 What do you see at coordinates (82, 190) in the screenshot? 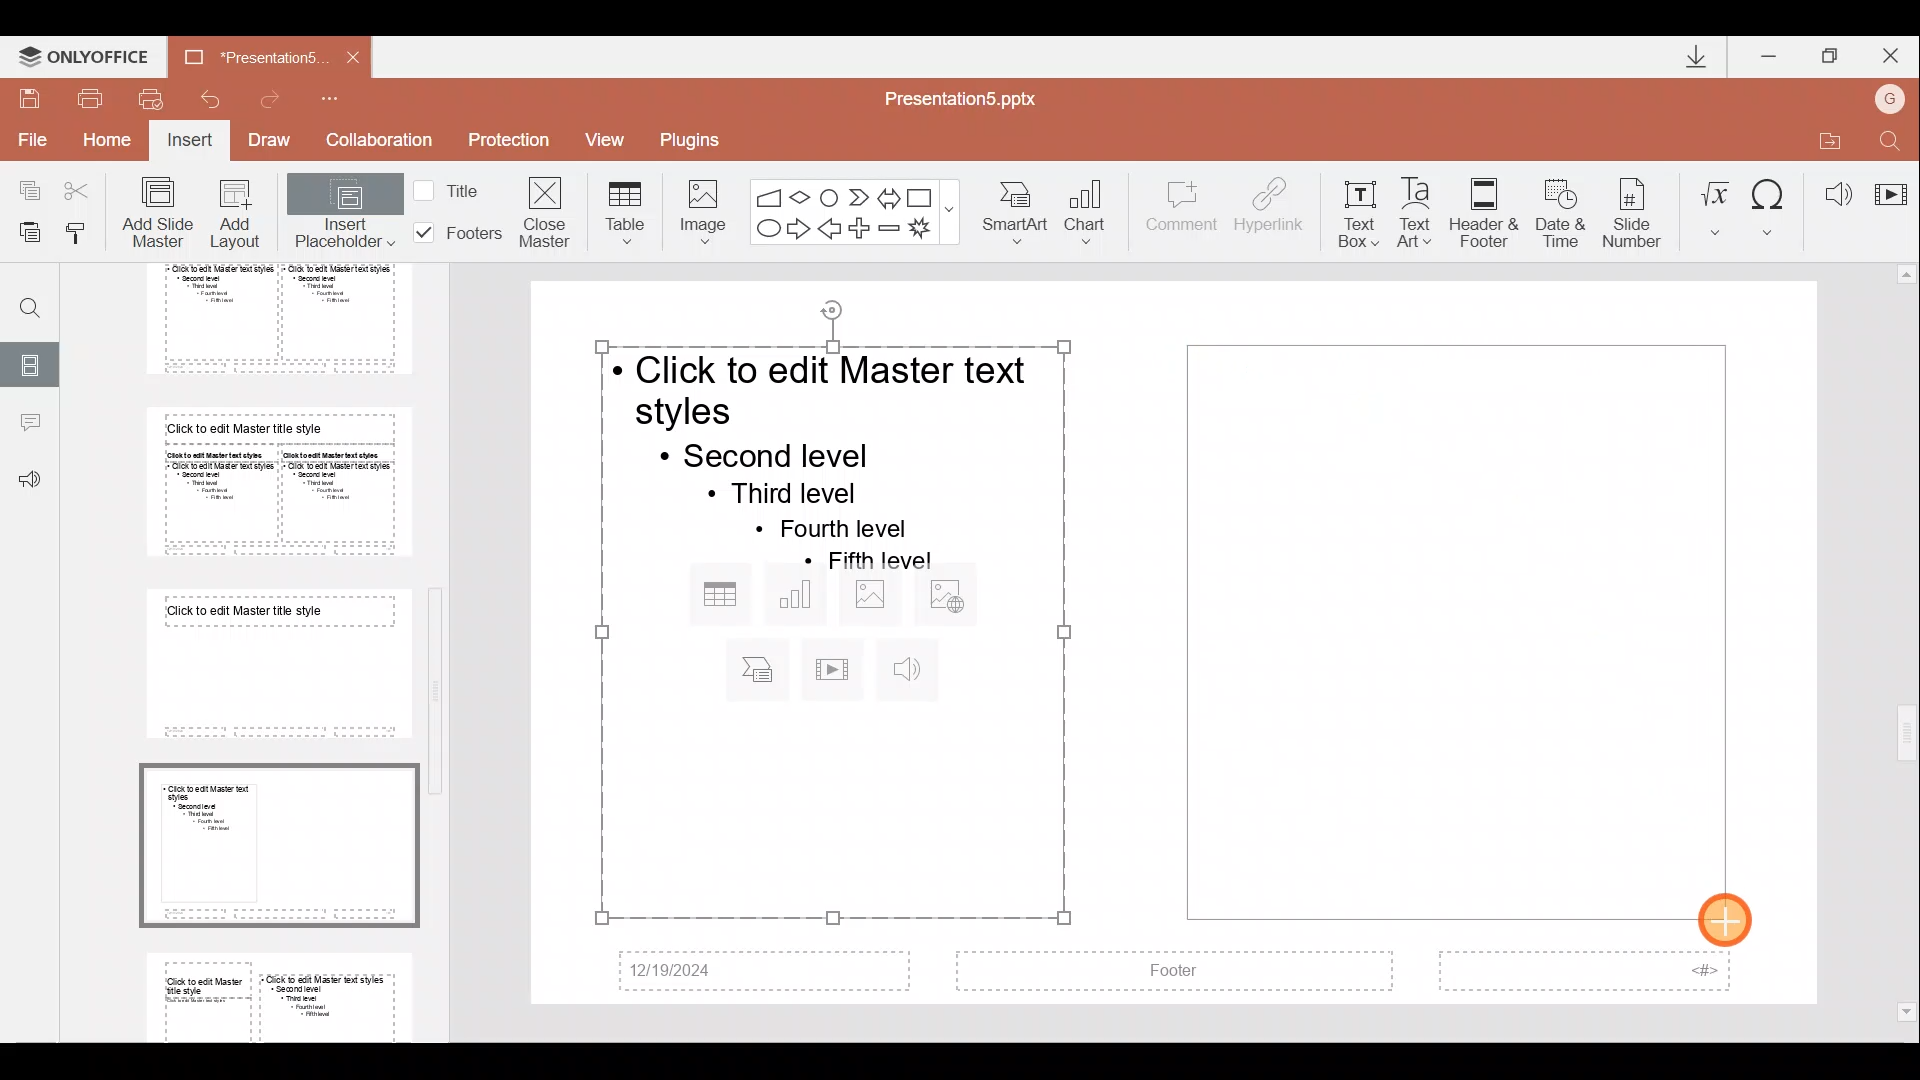
I see `Cut` at bounding box center [82, 190].